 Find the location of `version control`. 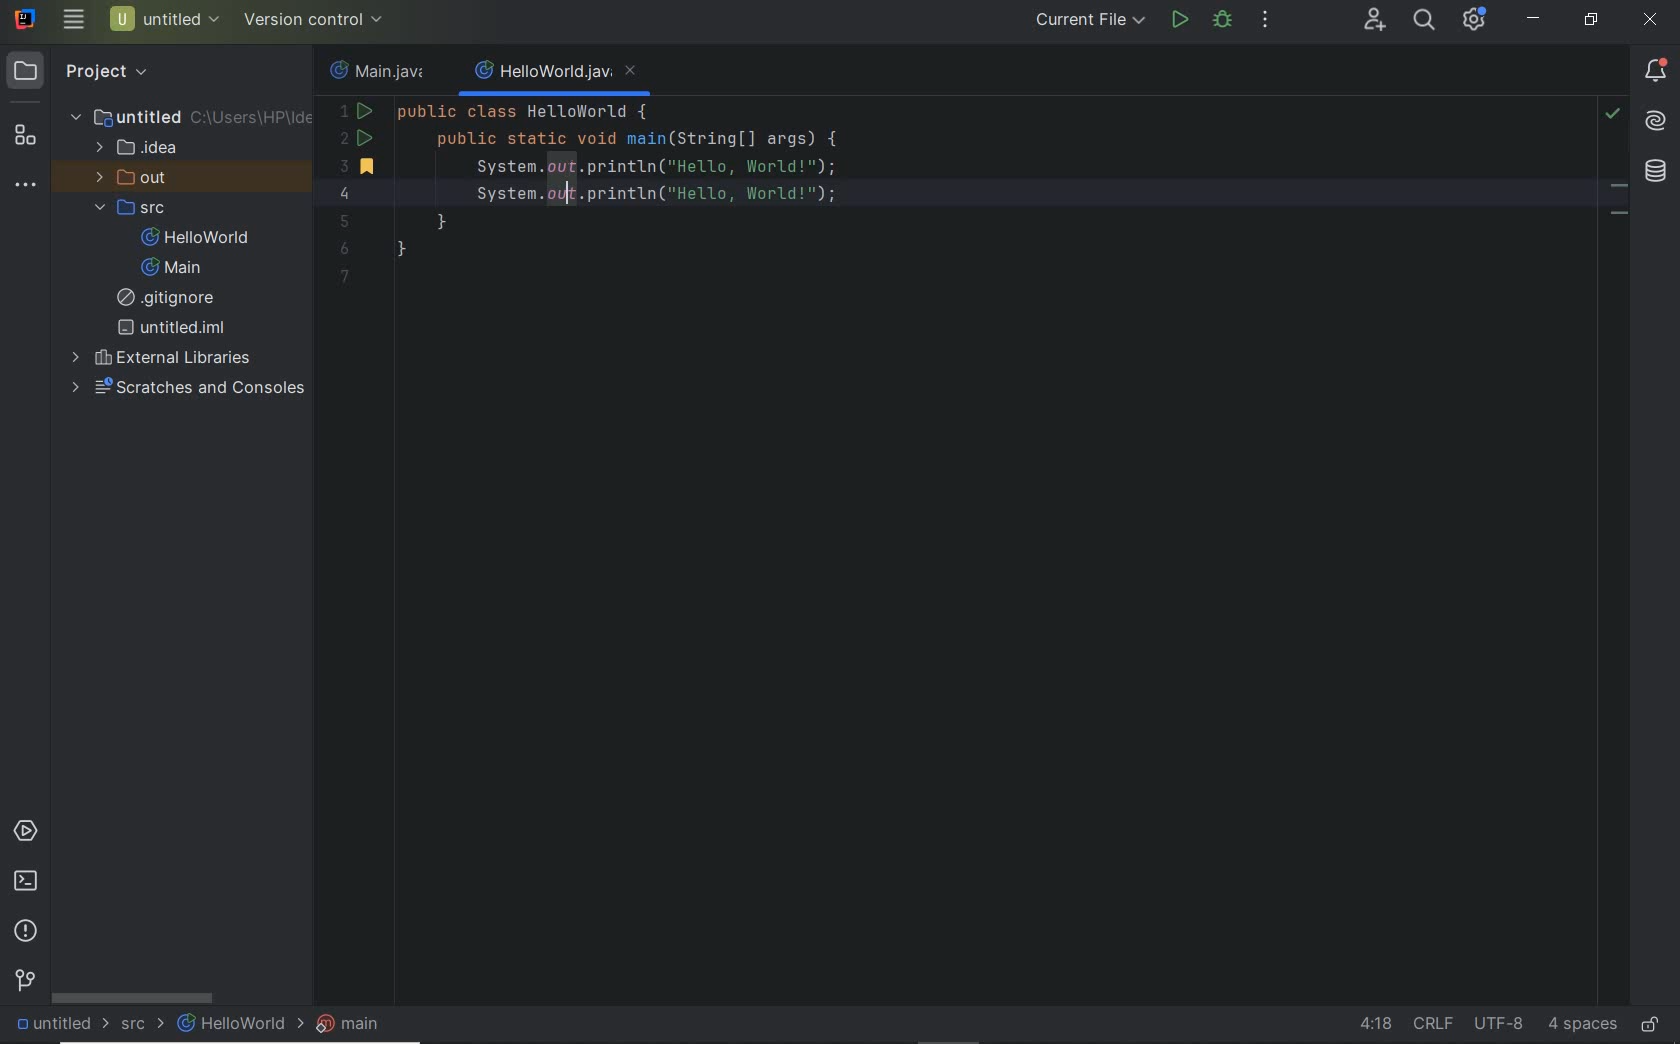

version control is located at coordinates (27, 980).